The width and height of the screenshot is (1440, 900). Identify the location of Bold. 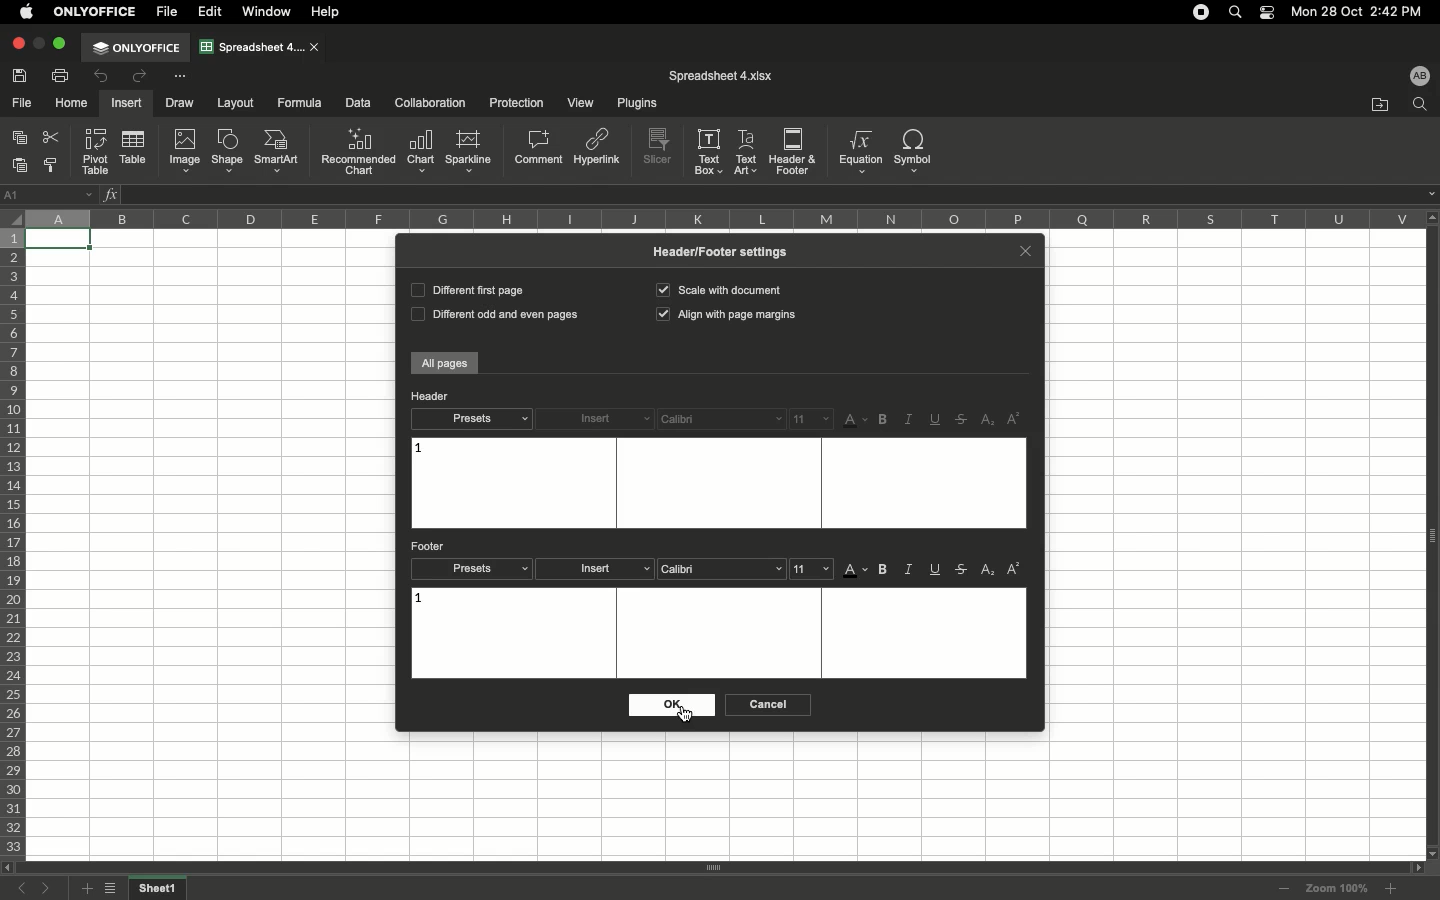
(885, 570).